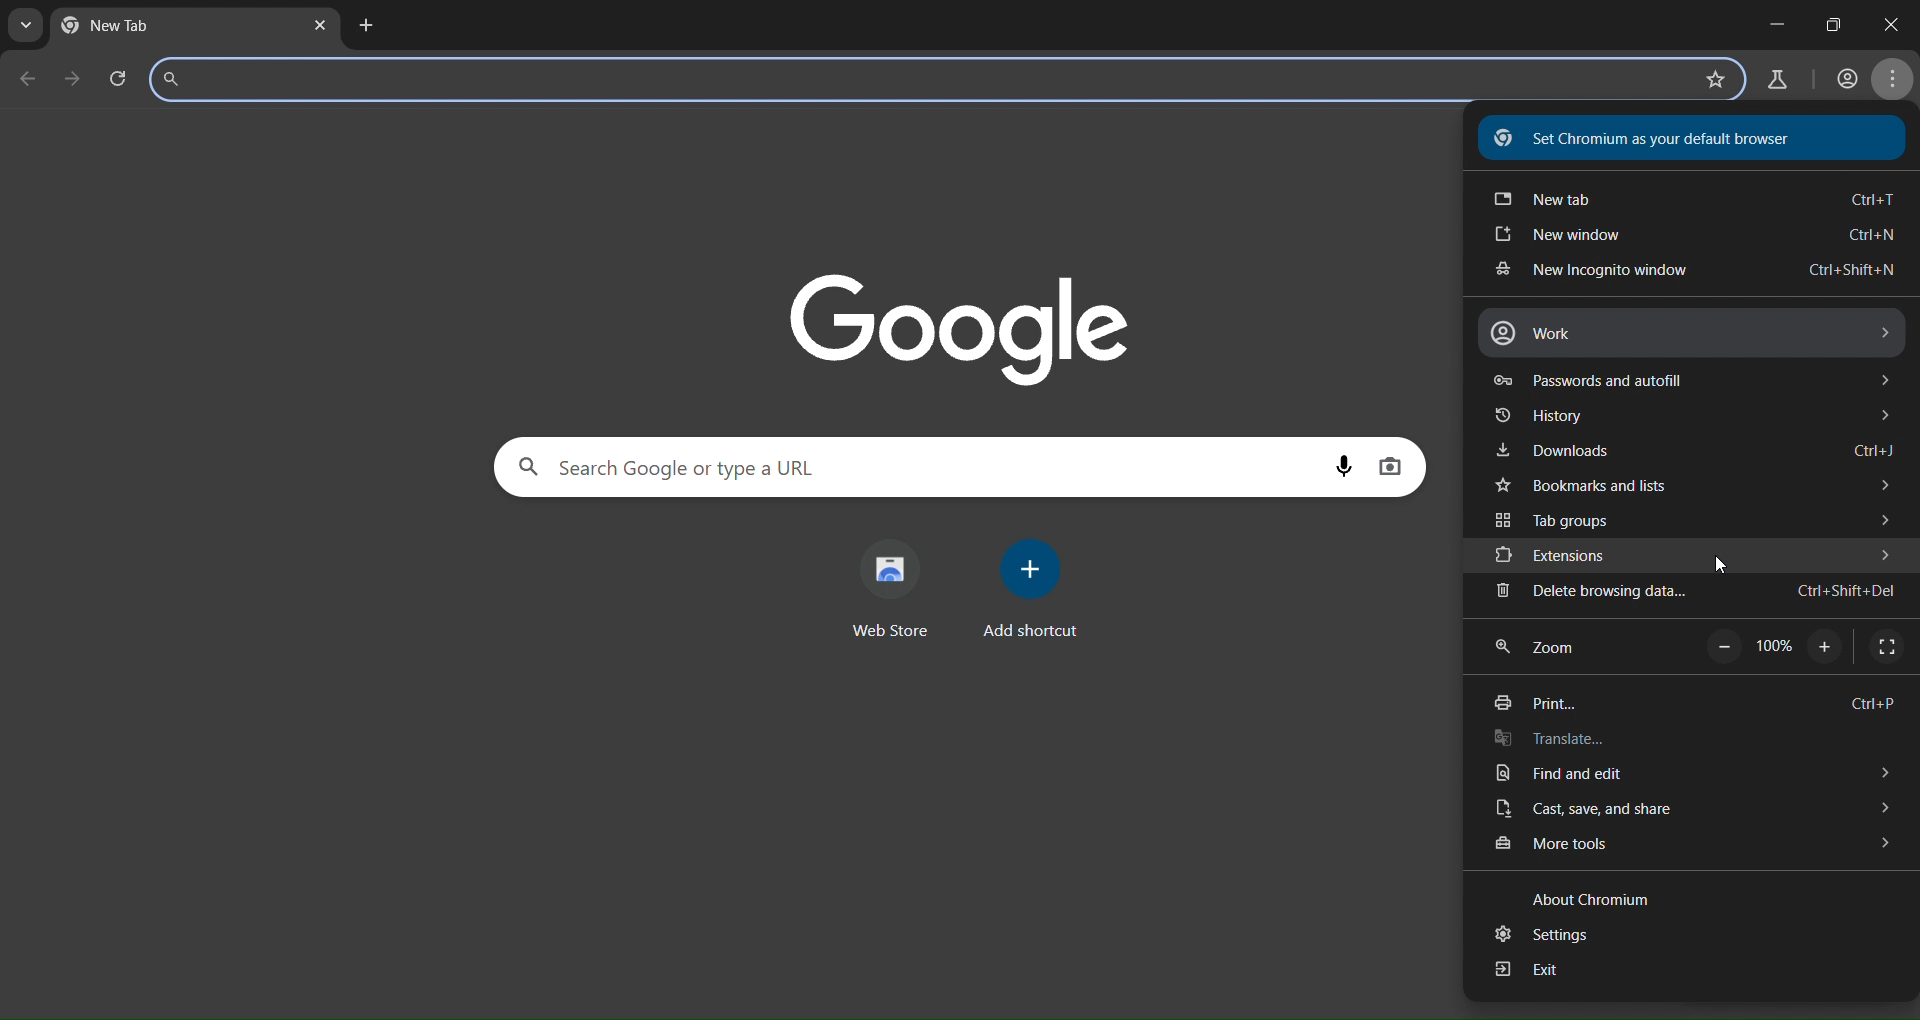 This screenshot has height=1020, width=1920. I want to click on work, so click(1693, 328).